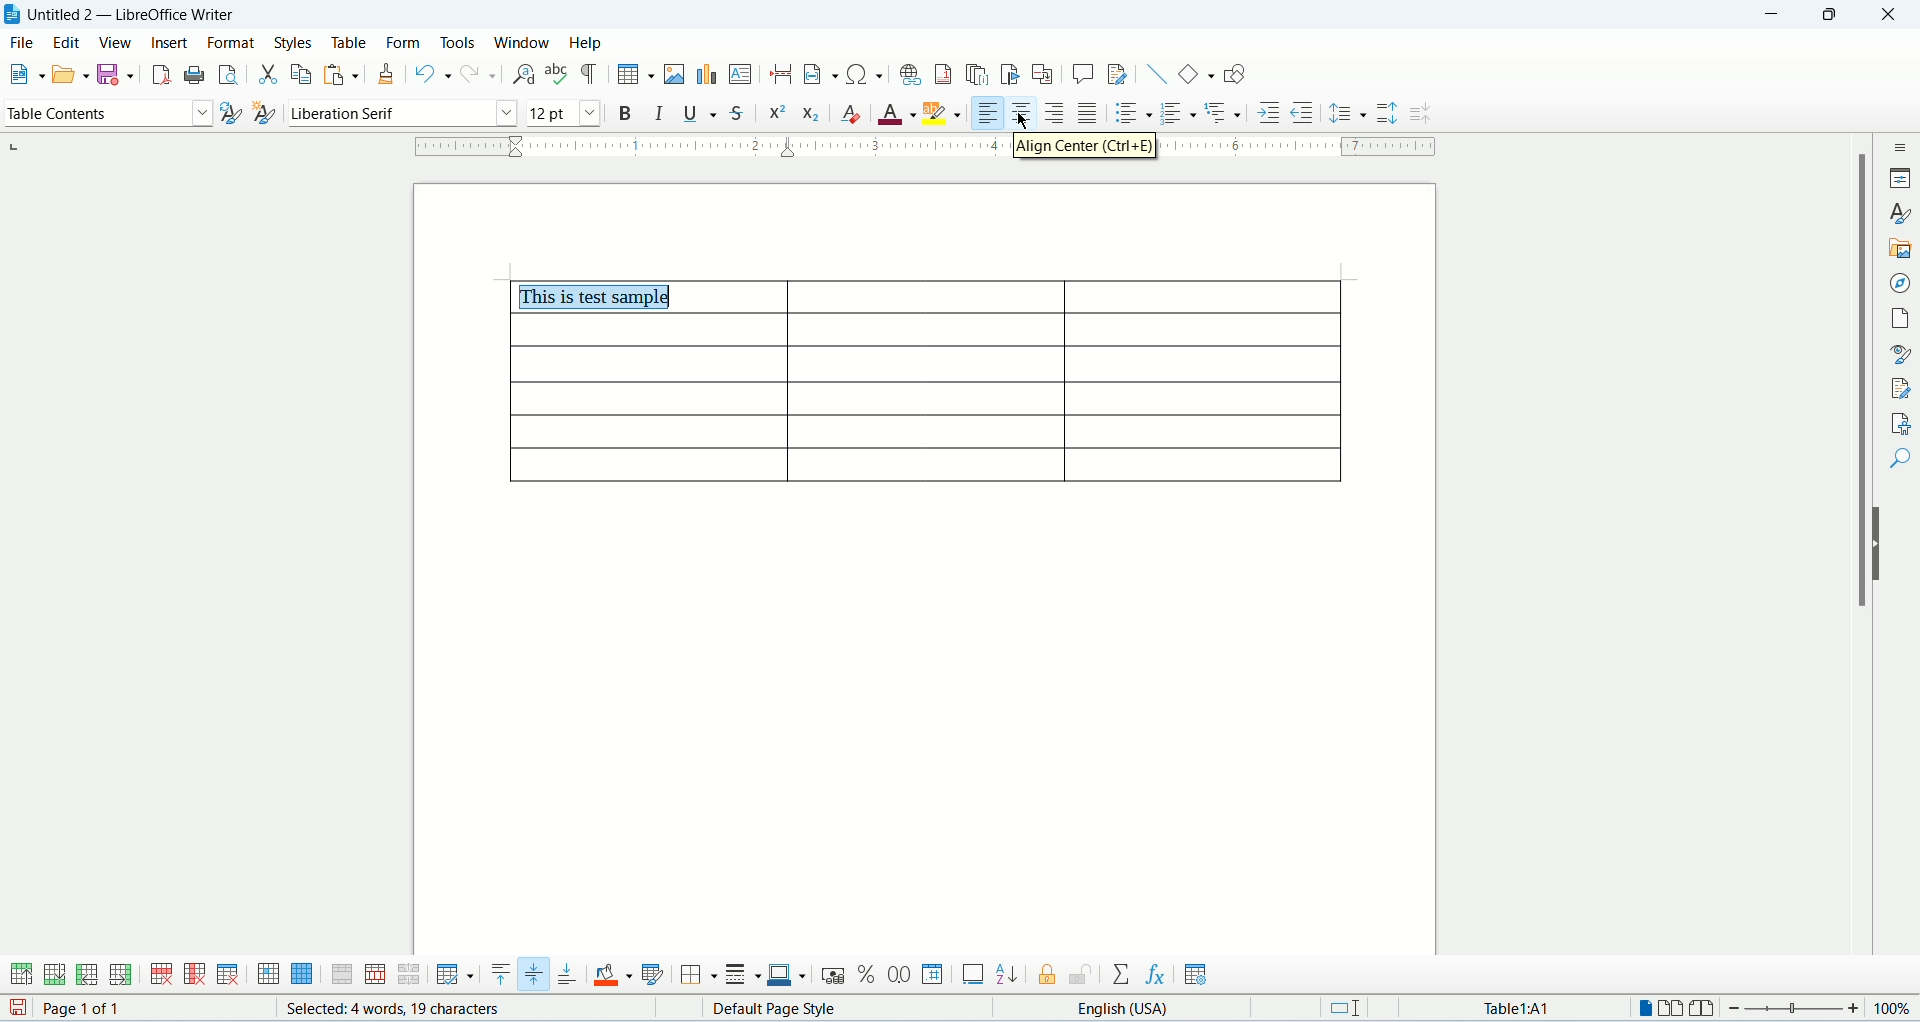 Image resolution: width=1920 pixels, height=1022 pixels. What do you see at coordinates (1880, 544) in the screenshot?
I see `hide` at bounding box center [1880, 544].